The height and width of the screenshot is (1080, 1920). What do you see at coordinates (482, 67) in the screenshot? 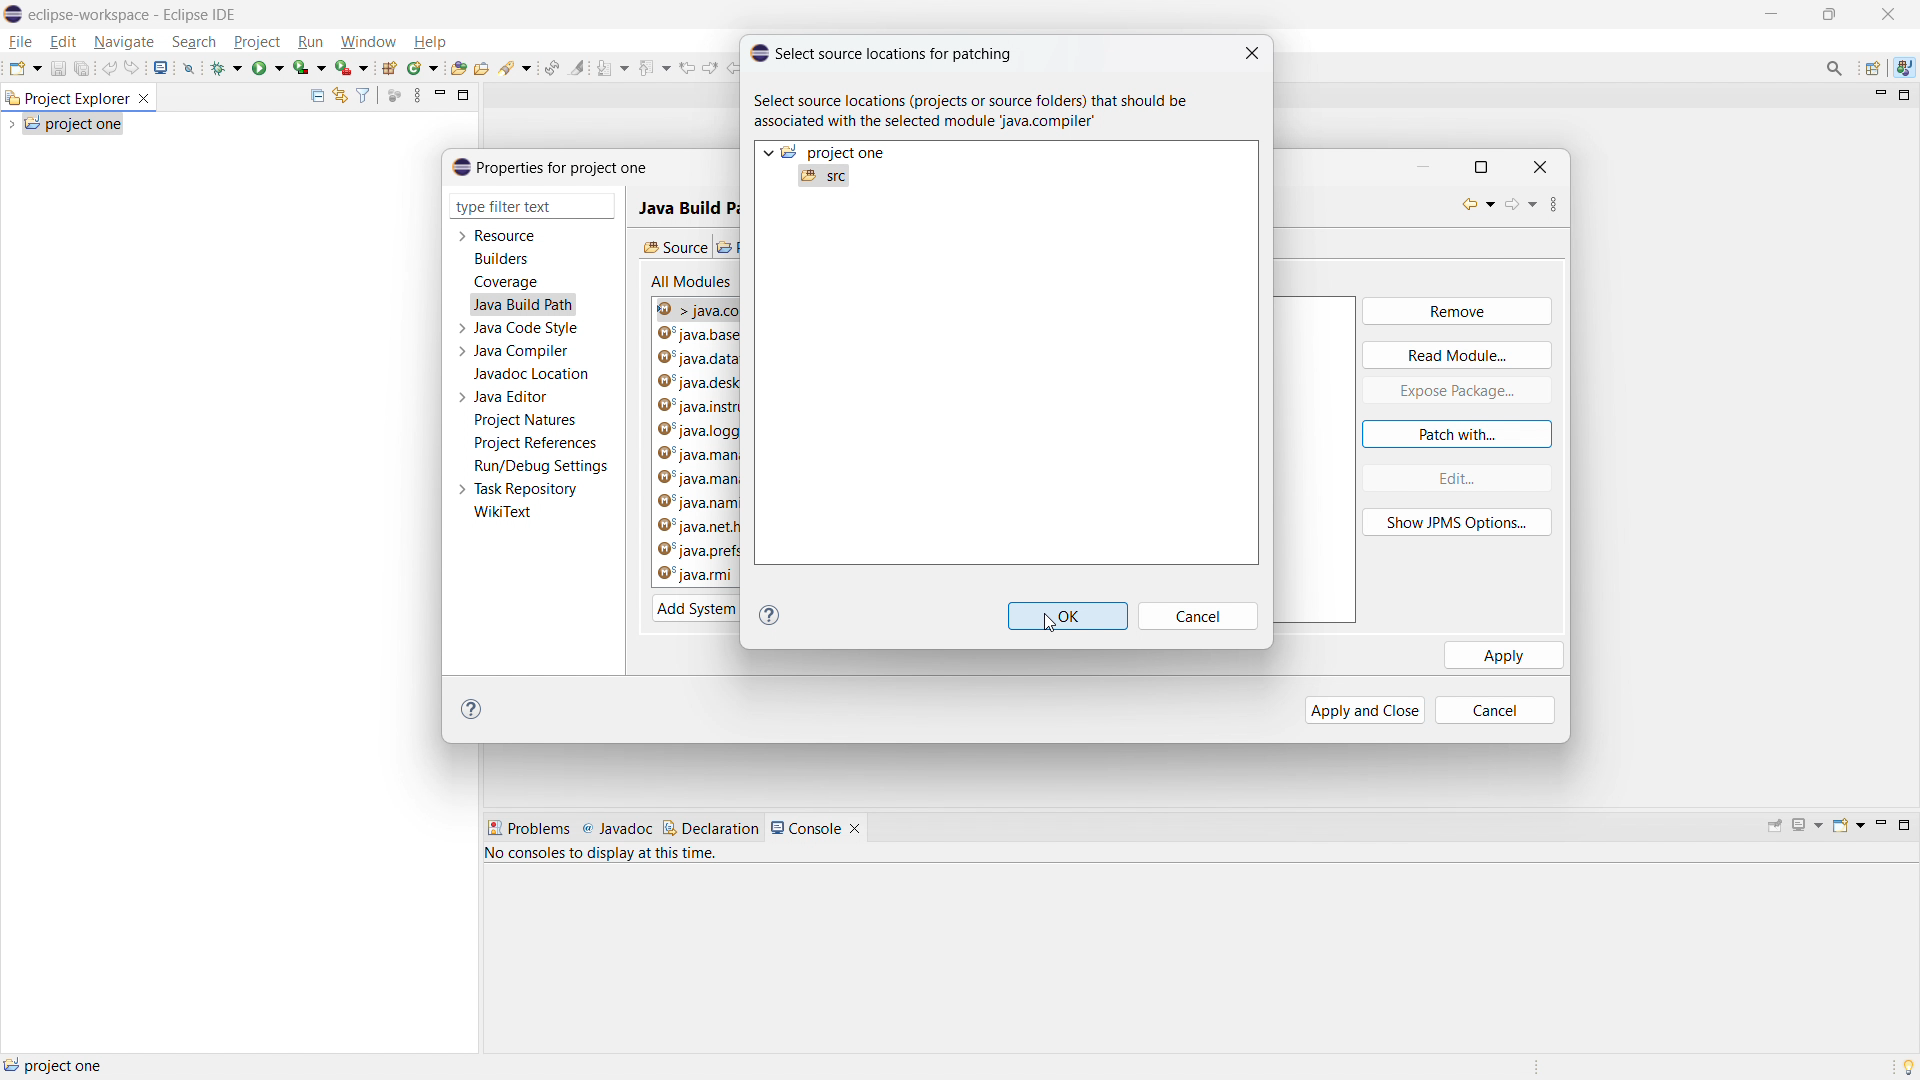
I see `open task` at bounding box center [482, 67].